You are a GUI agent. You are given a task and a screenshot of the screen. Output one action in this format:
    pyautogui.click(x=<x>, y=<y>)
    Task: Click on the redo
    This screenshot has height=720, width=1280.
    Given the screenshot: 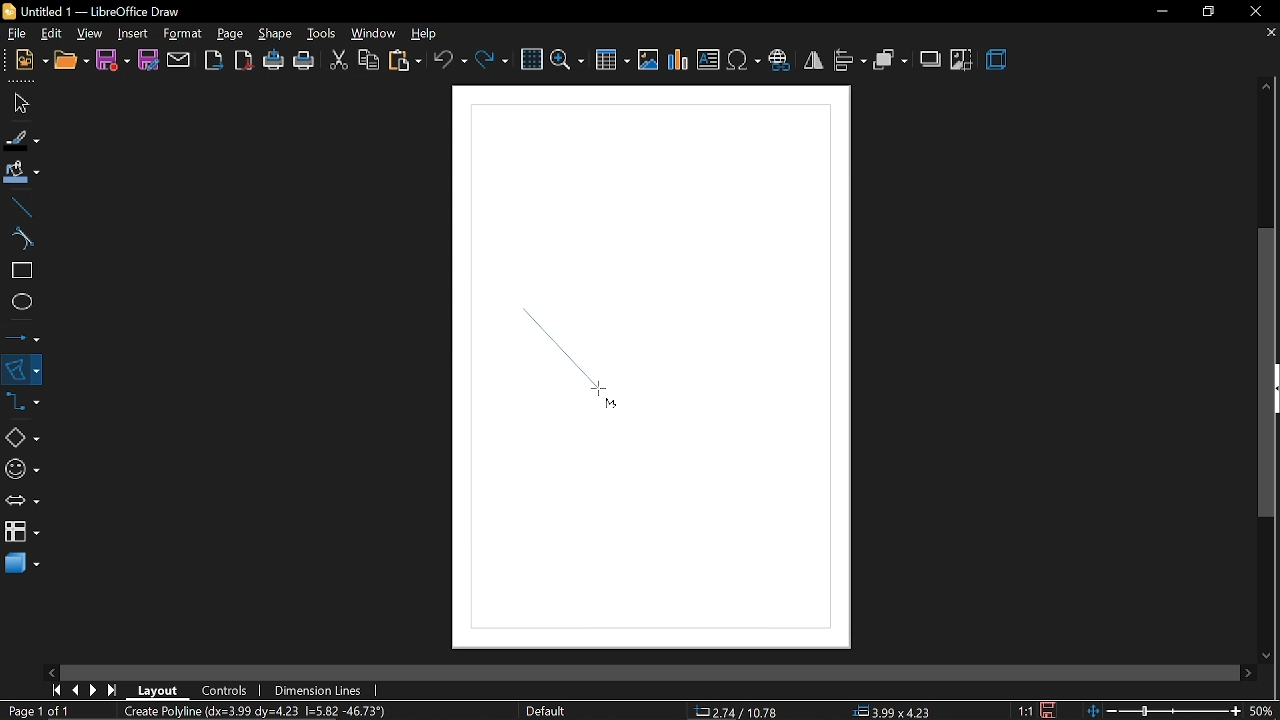 What is the action you would take?
    pyautogui.click(x=491, y=58)
    